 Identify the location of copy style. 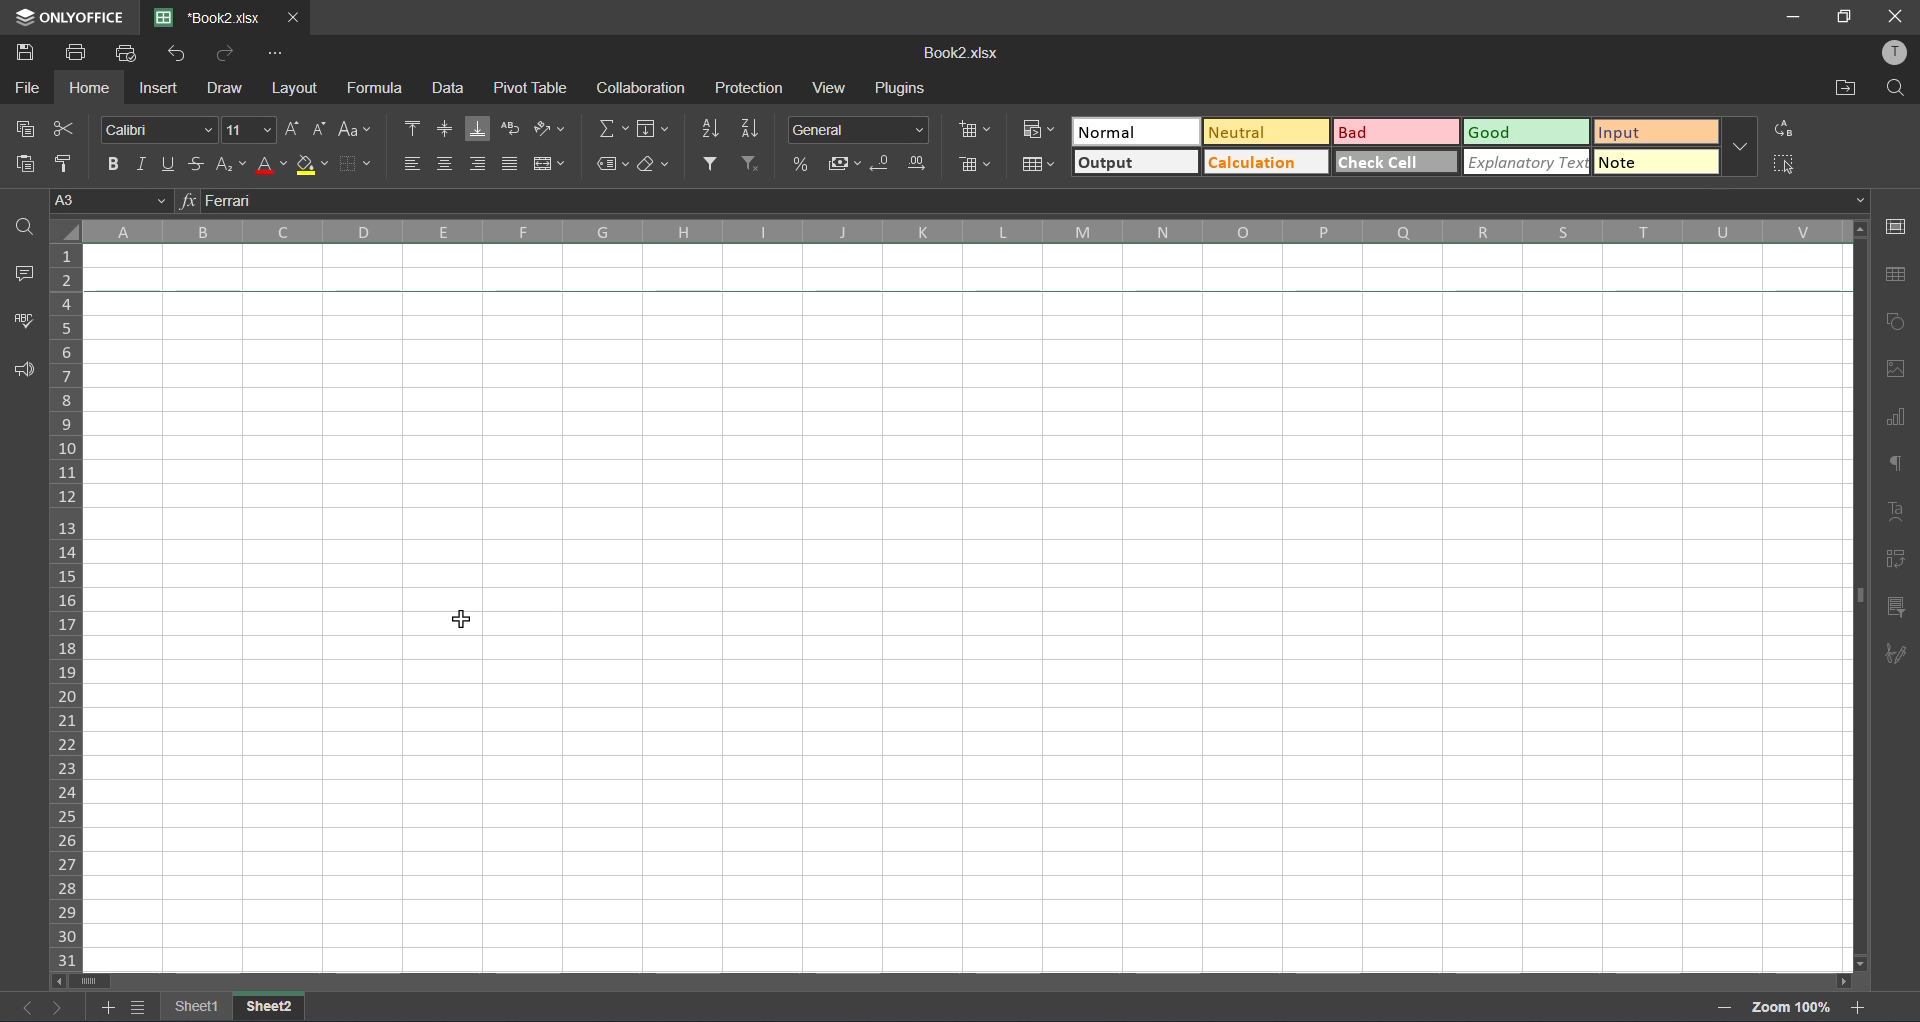
(64, 161).